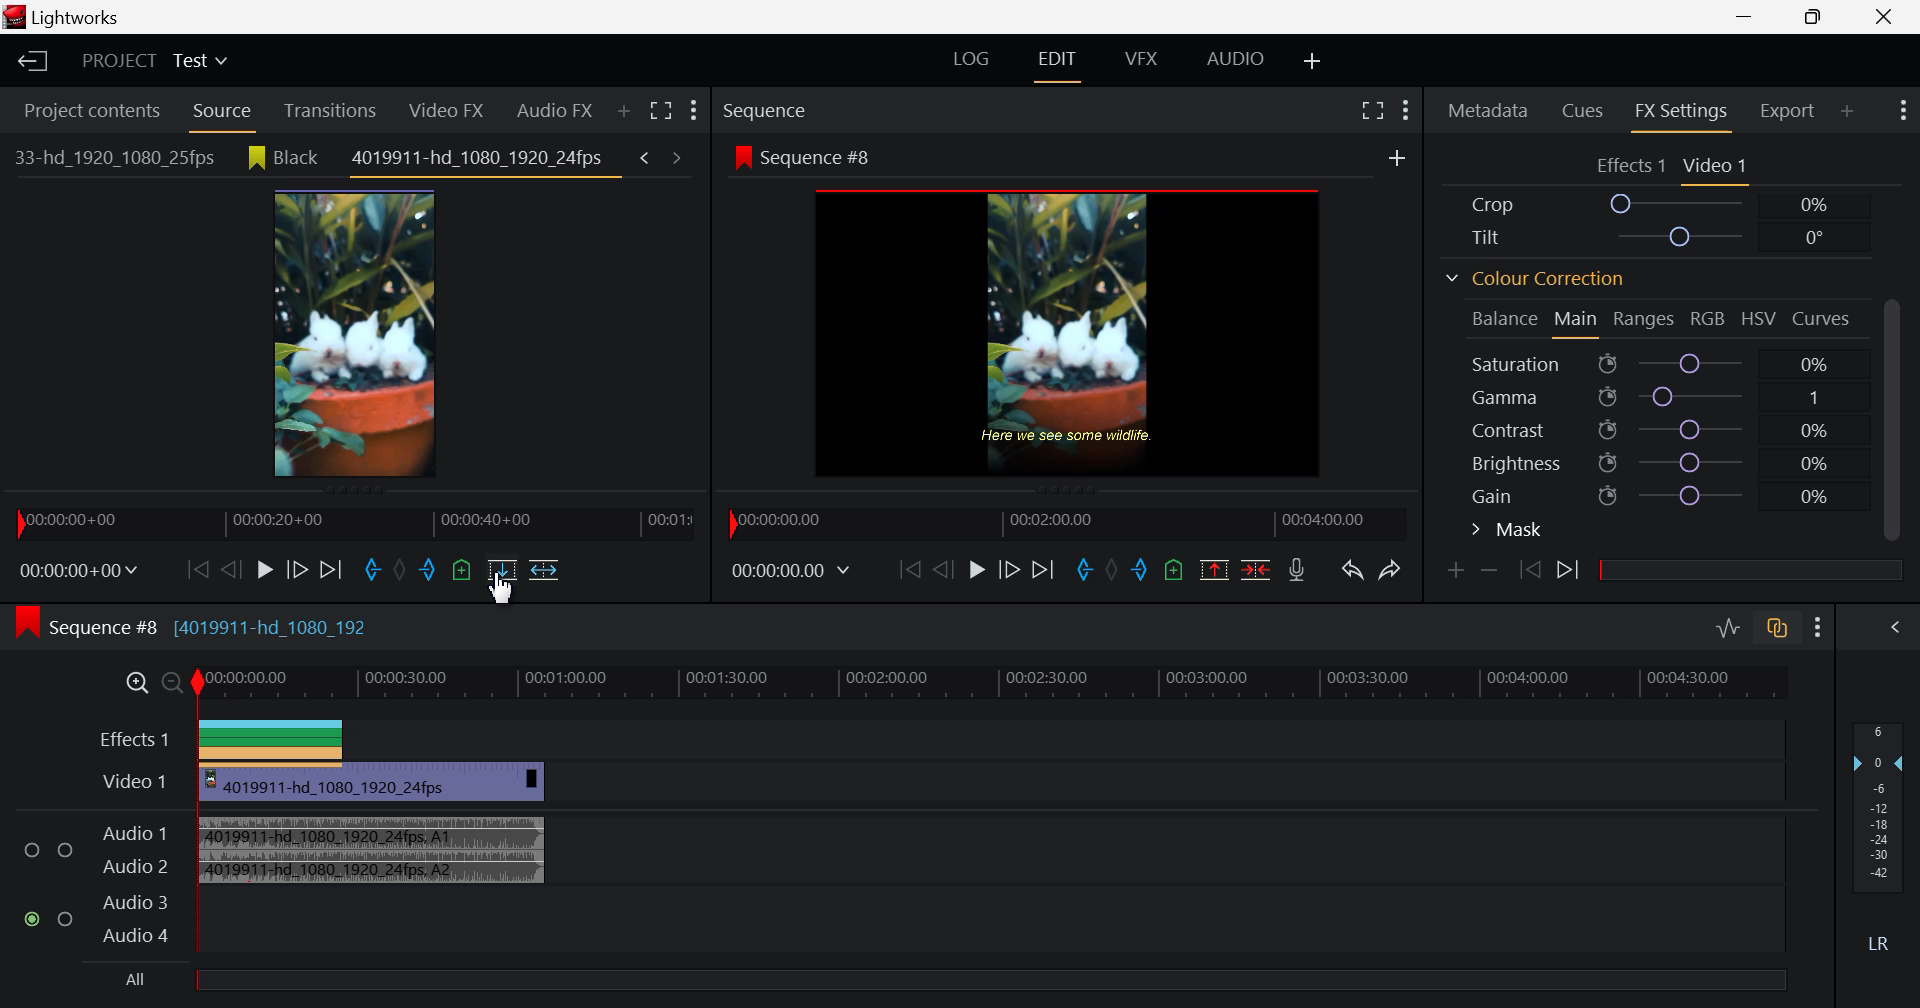 This screenshot has height=1008, width=1920. Describe the element at coordinates (1706, 318) in the screenshot. I see `RGB` at that location.